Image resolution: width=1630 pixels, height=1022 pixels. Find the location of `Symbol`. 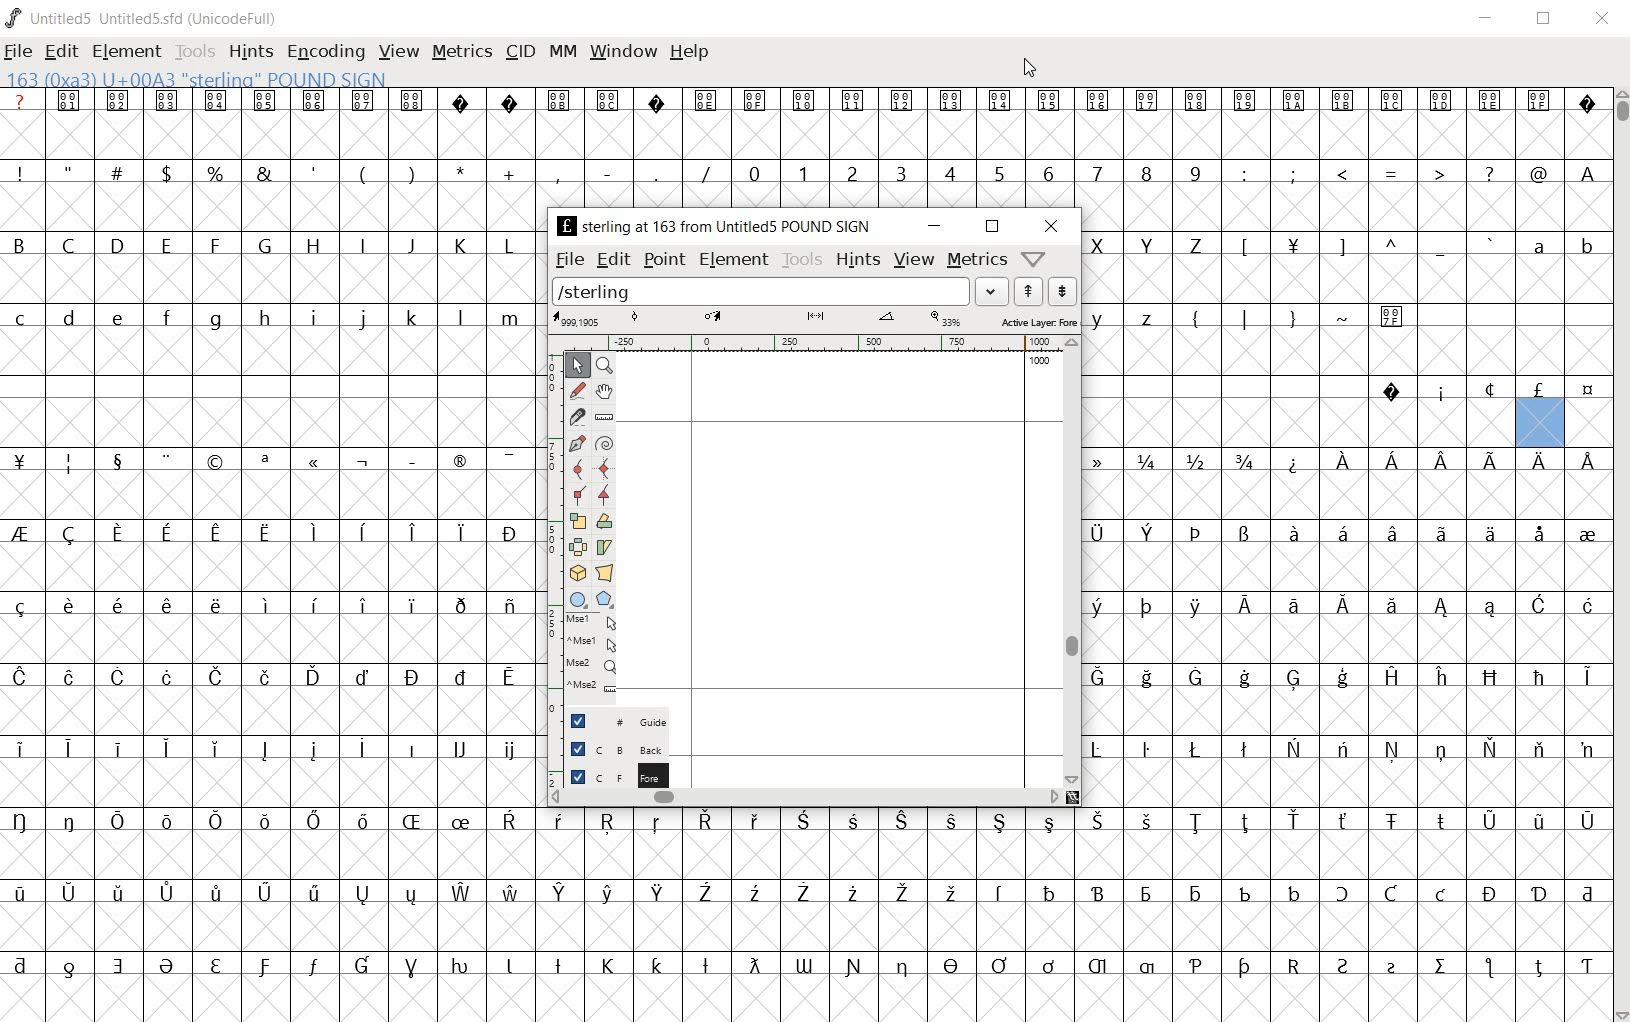

Symbol is located at coordinates (1297, 102).